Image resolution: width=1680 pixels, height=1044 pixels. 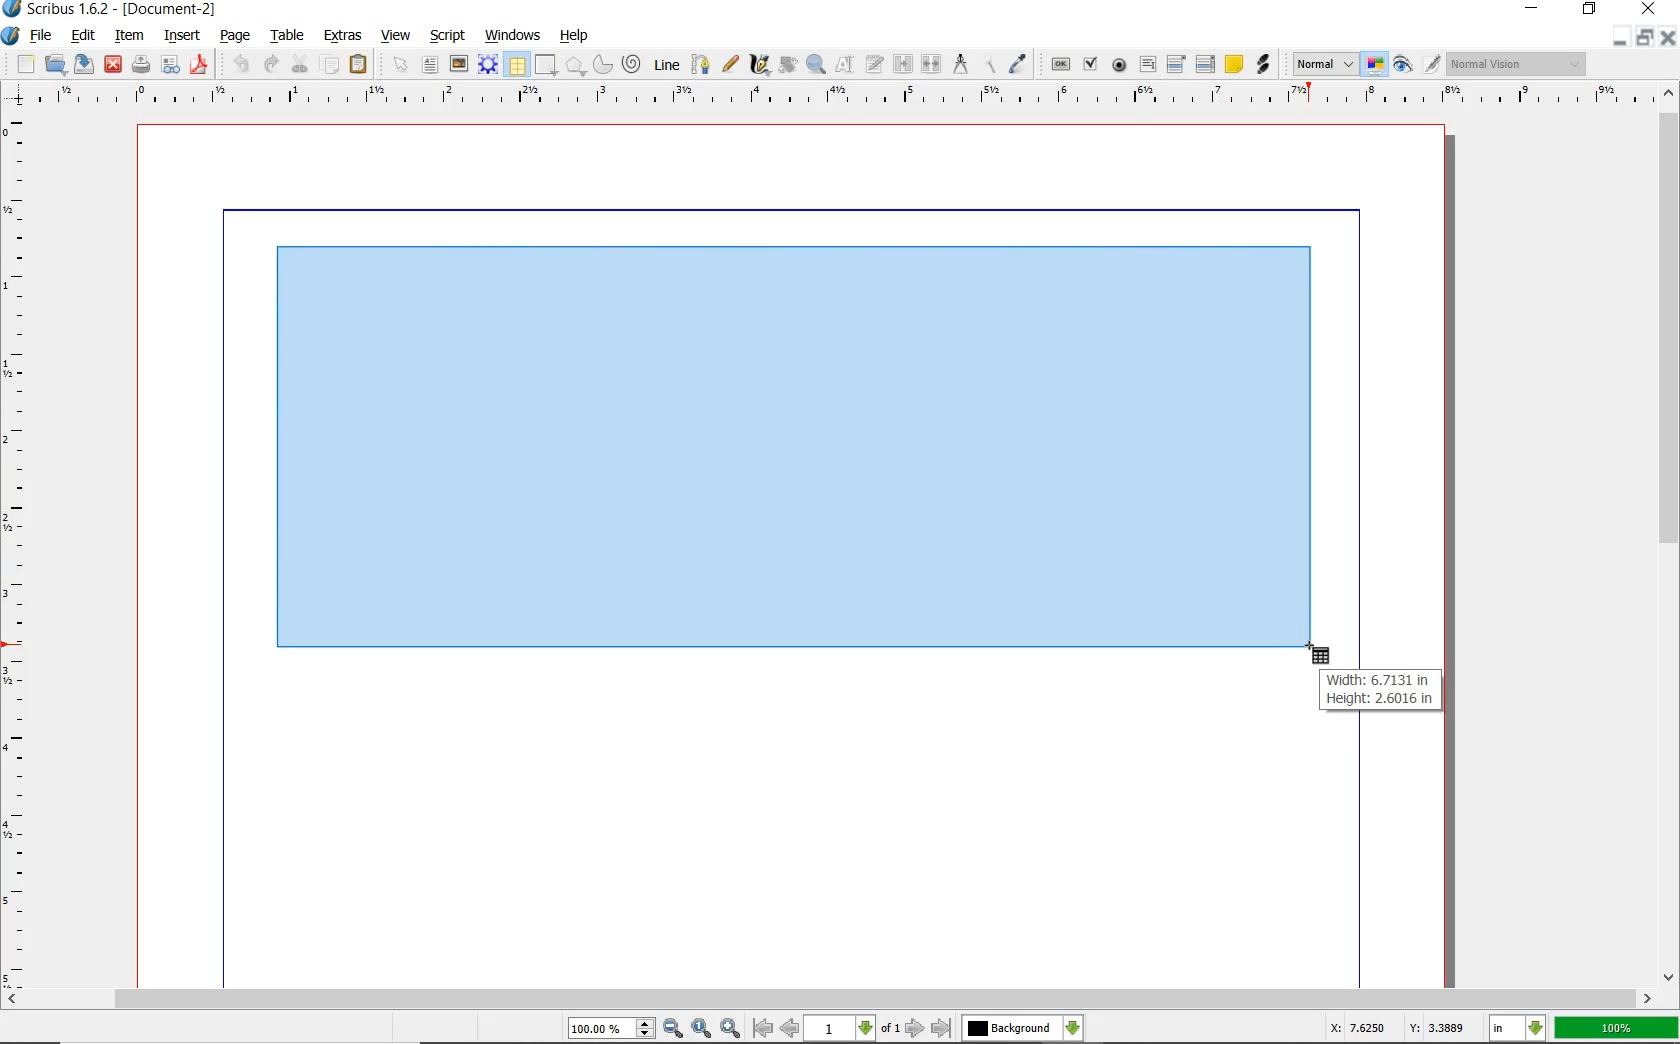 I want to click on close, so click(x=1647, y=10).